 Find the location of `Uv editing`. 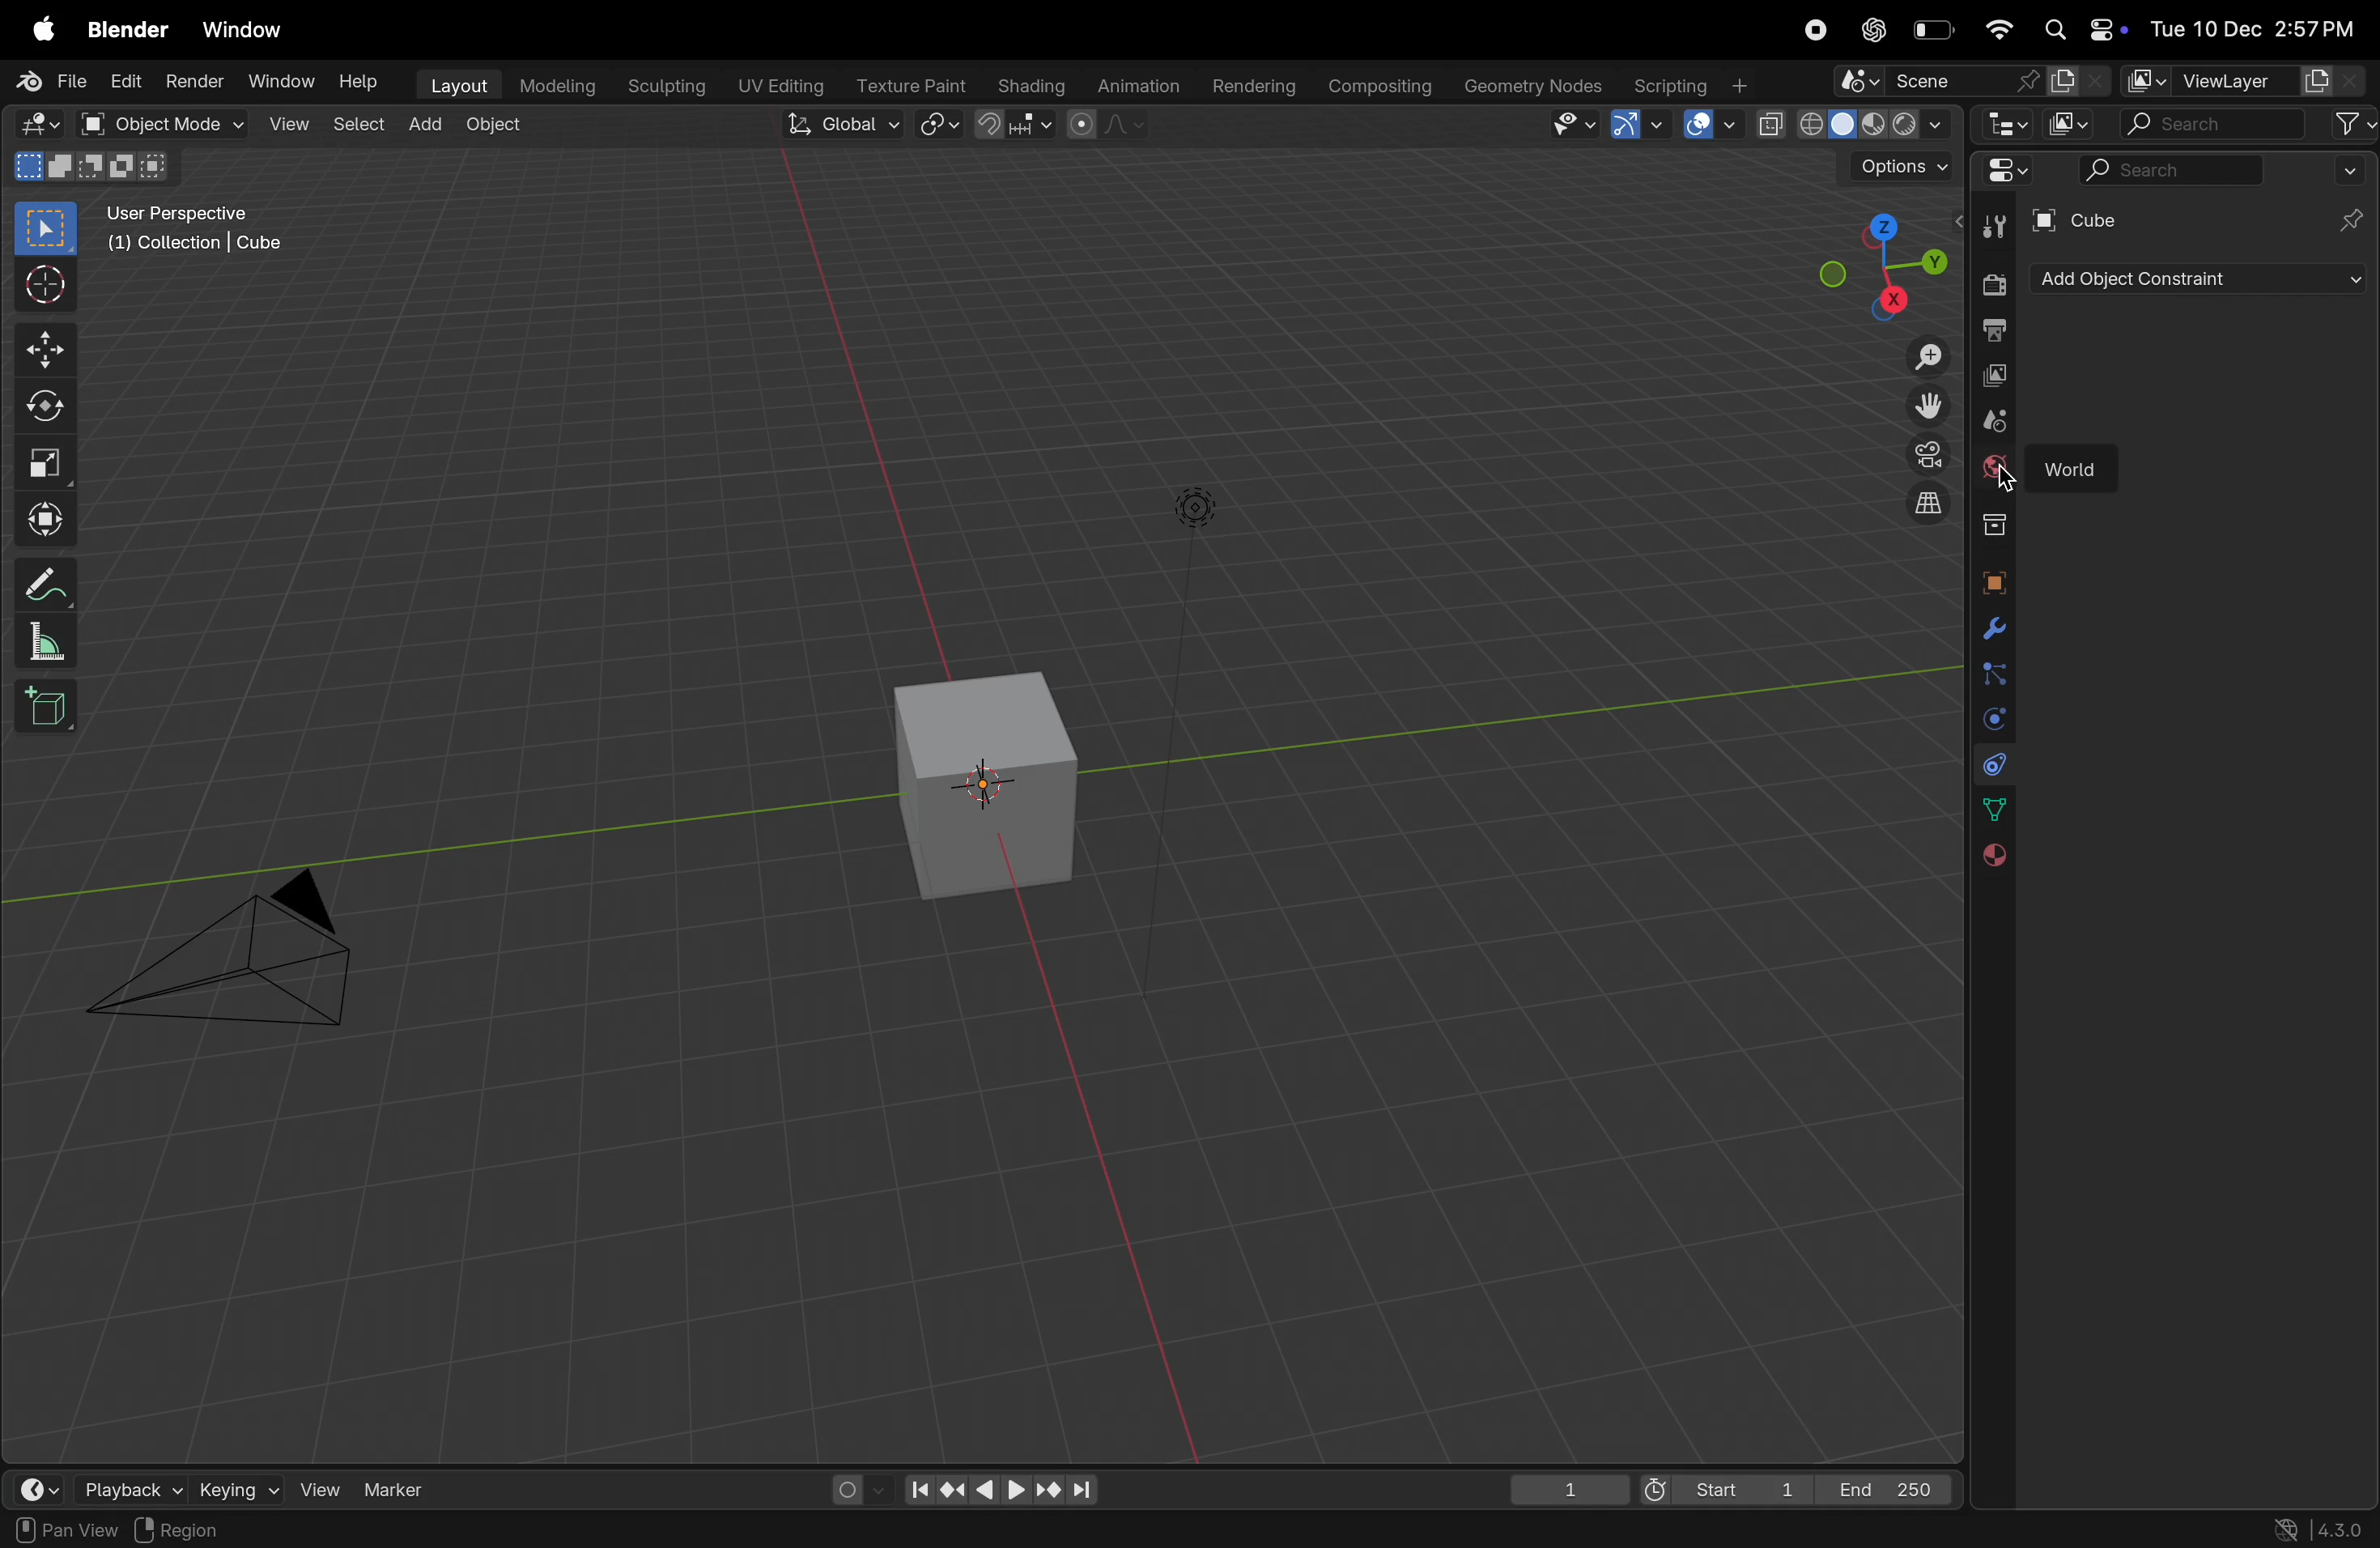

Uv editing is located at coordinates (777, 88).